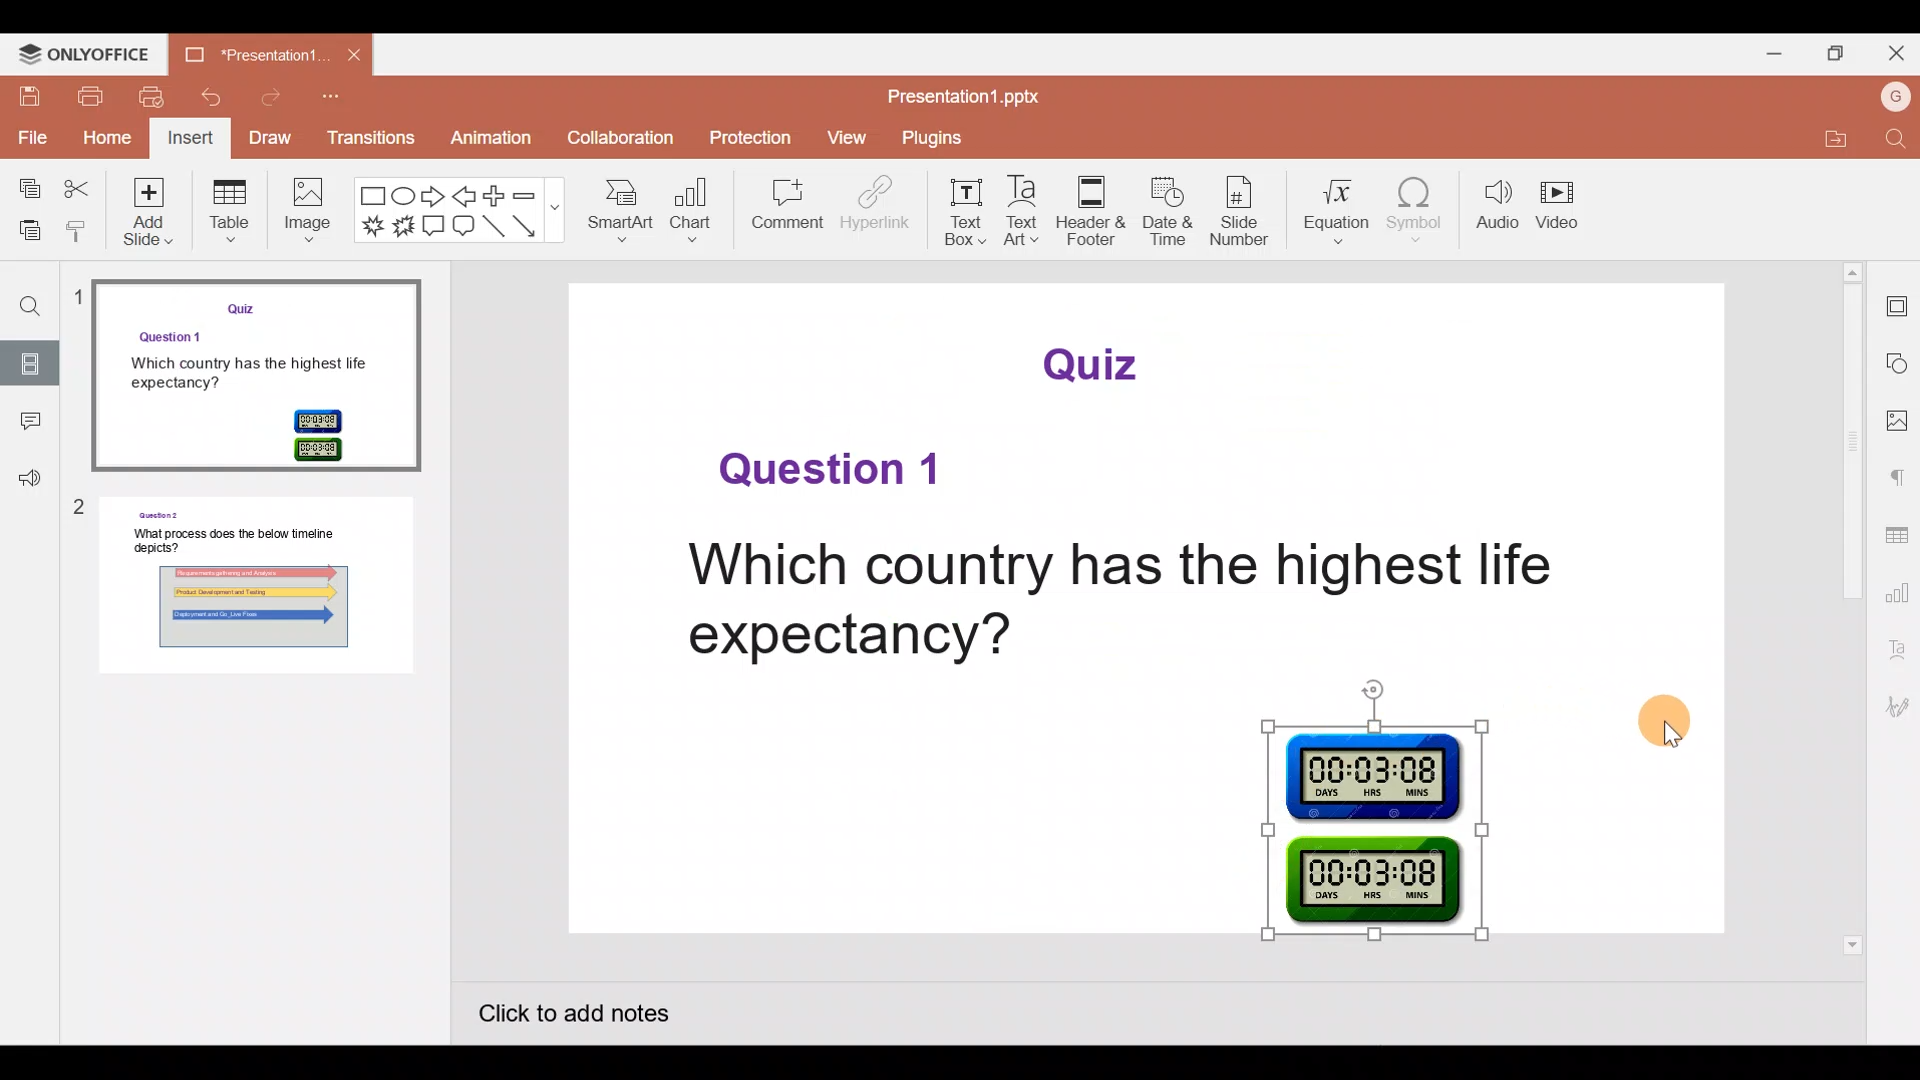 This screenshot has height=1080, width=1920. Describe the element at coordinates (23, 480) in the screenshot. I see `Feedback & support` at that location.